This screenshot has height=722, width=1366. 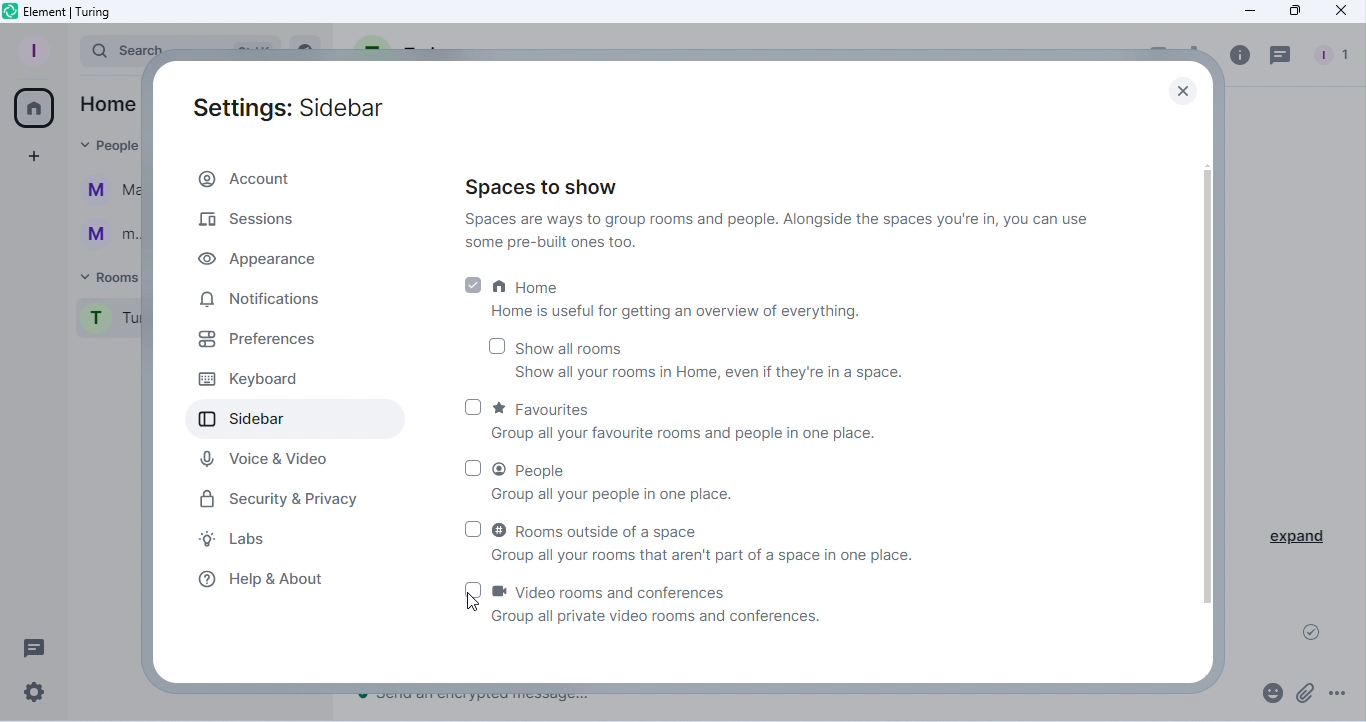 I want to click on Notifications, so click(x=263, y=298).